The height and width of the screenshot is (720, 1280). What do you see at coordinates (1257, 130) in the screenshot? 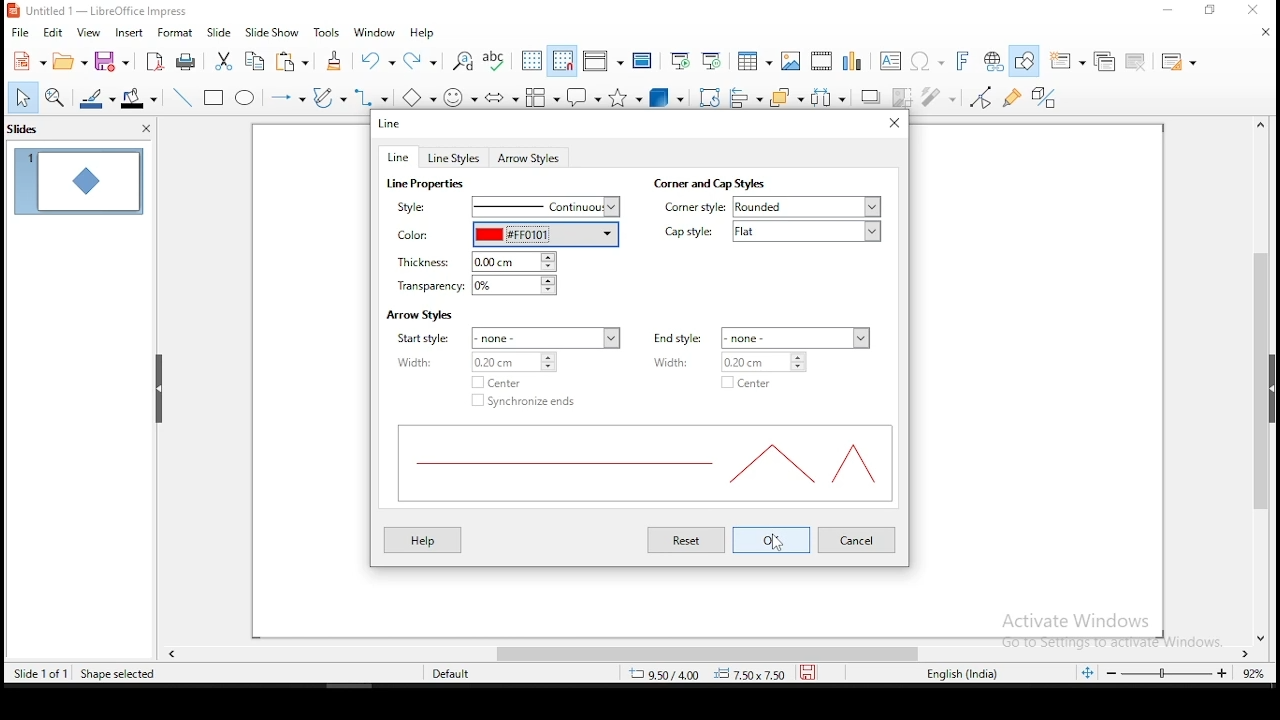
I see `scroll up` at bounding box center [1257, 130].